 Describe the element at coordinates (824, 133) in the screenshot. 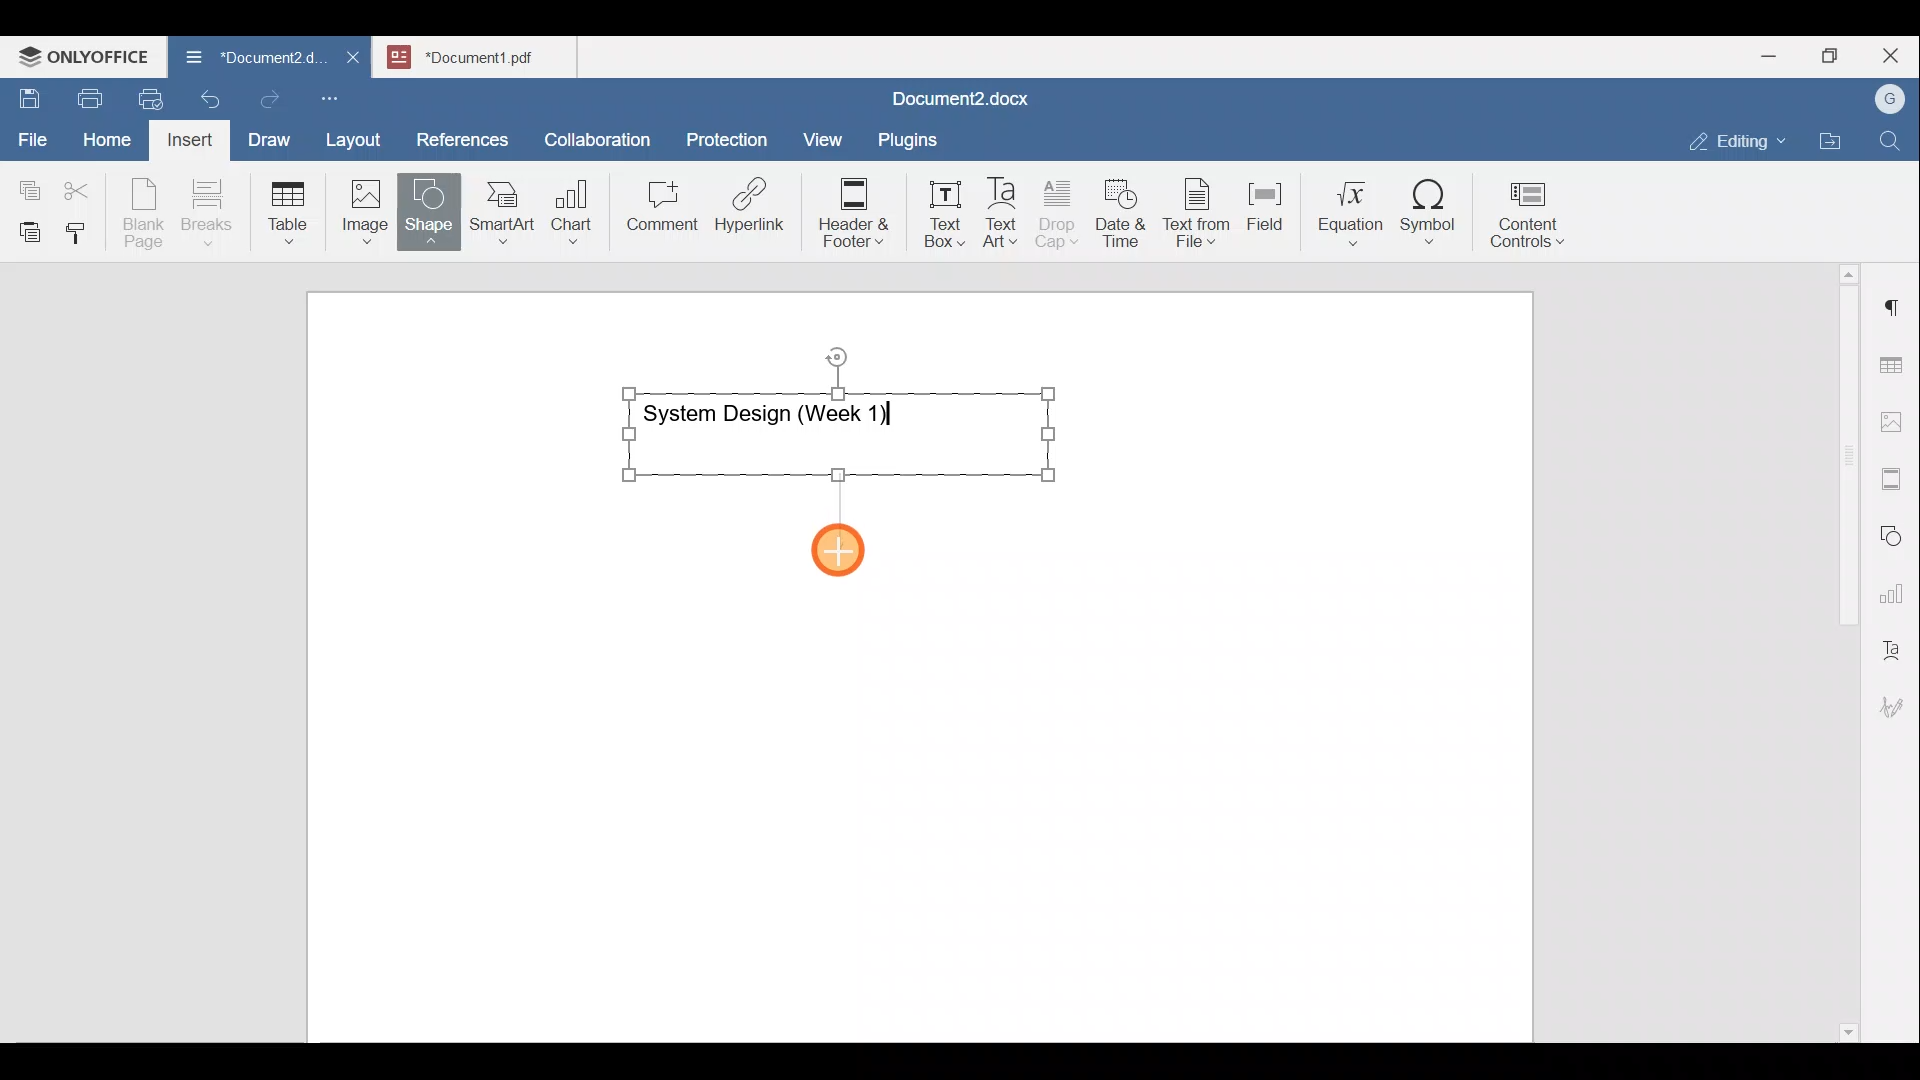

I see `View` at that location.